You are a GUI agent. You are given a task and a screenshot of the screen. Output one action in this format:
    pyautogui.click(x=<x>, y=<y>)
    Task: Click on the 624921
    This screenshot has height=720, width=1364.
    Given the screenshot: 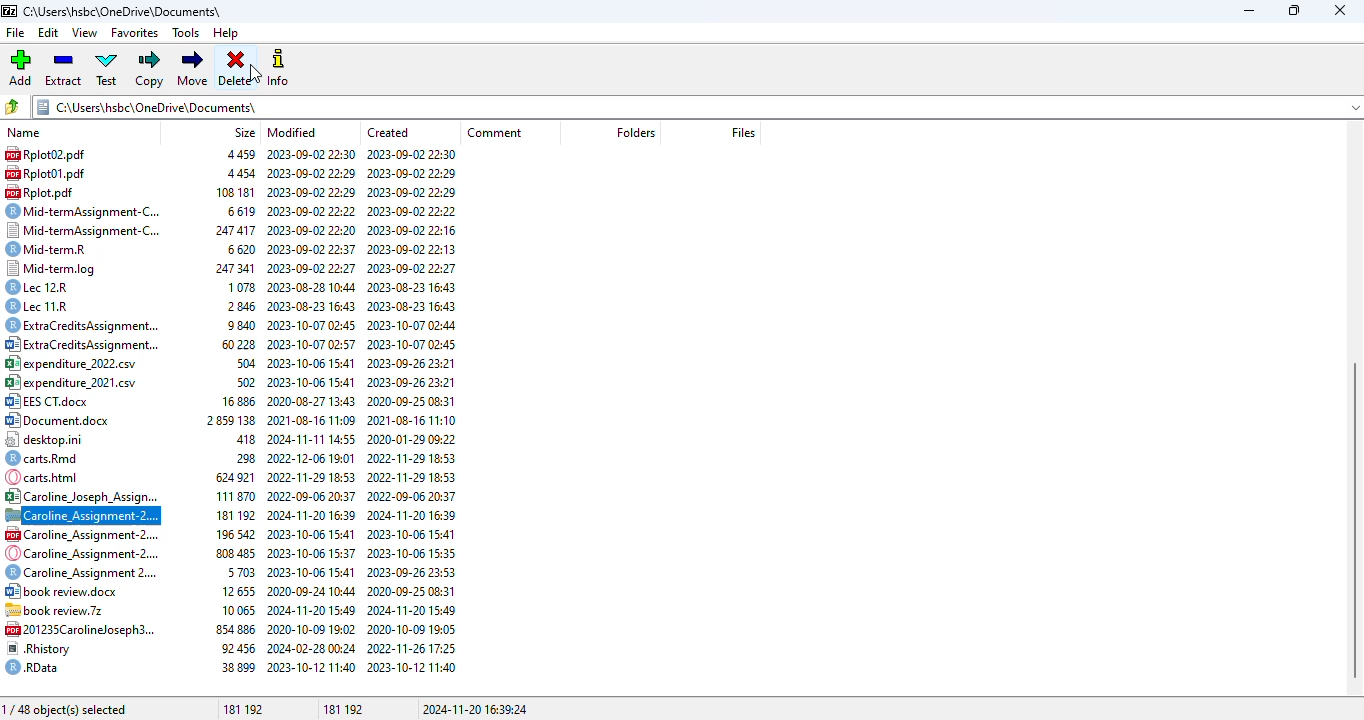 What is the action you would take?
    pyautogui.click(x=233, y=477)
    